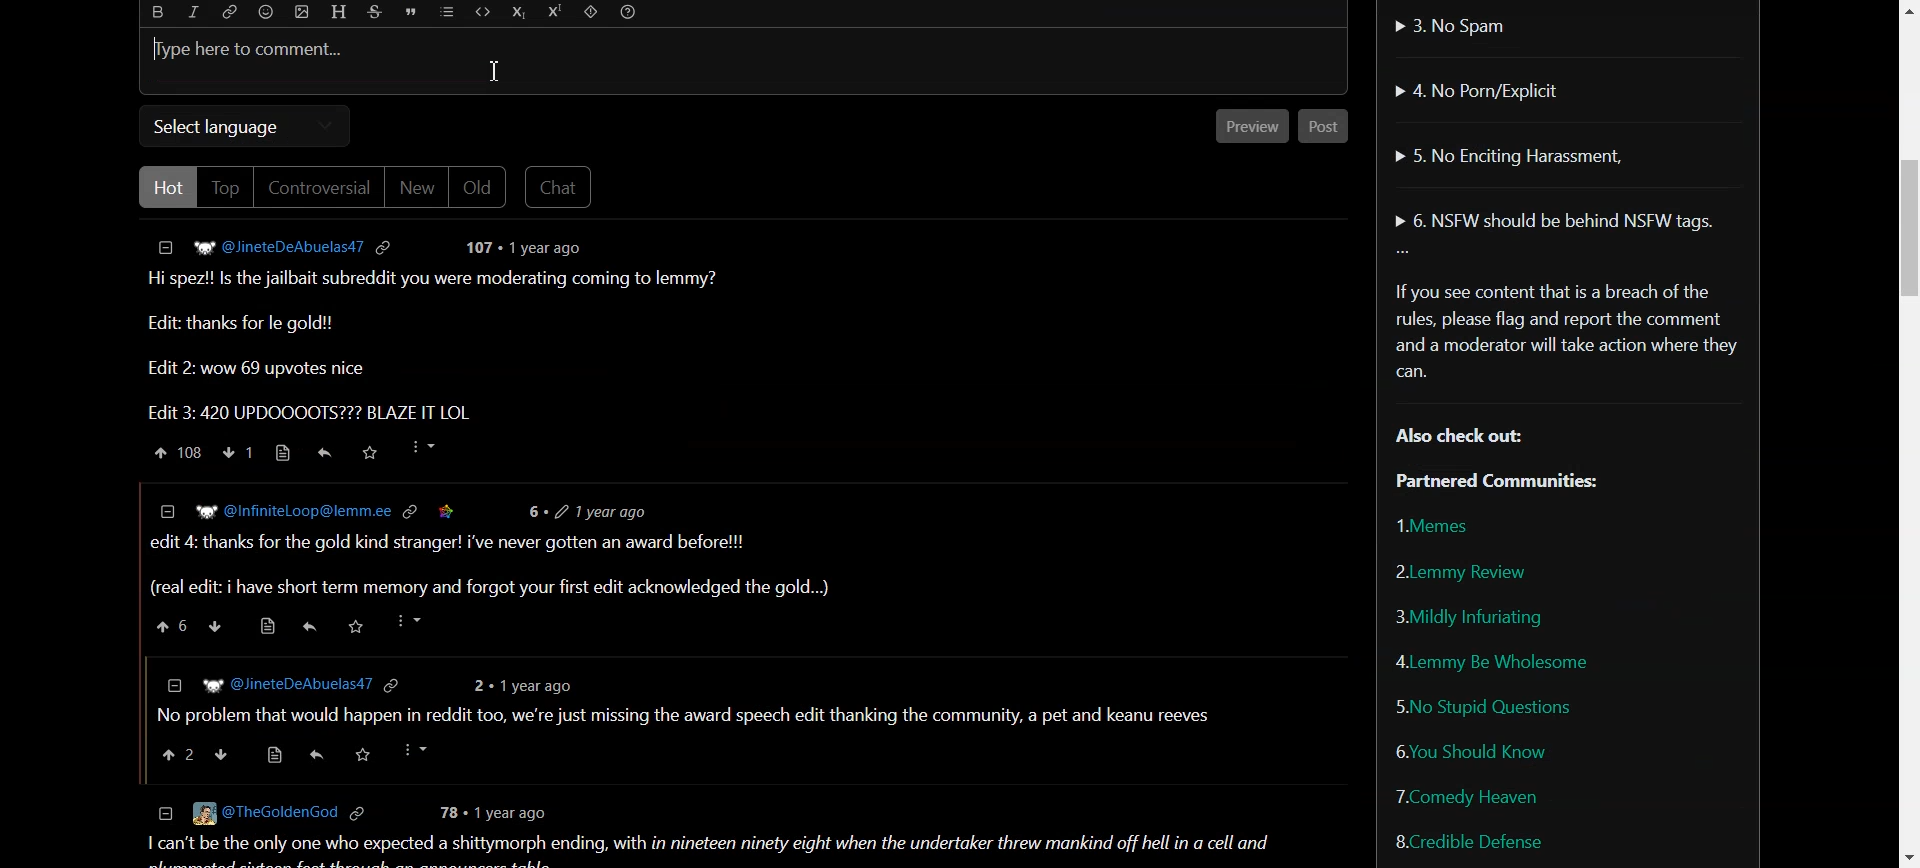  Describe the element at coordinates (416, 187) in the screenshot. I see `New` at that location.